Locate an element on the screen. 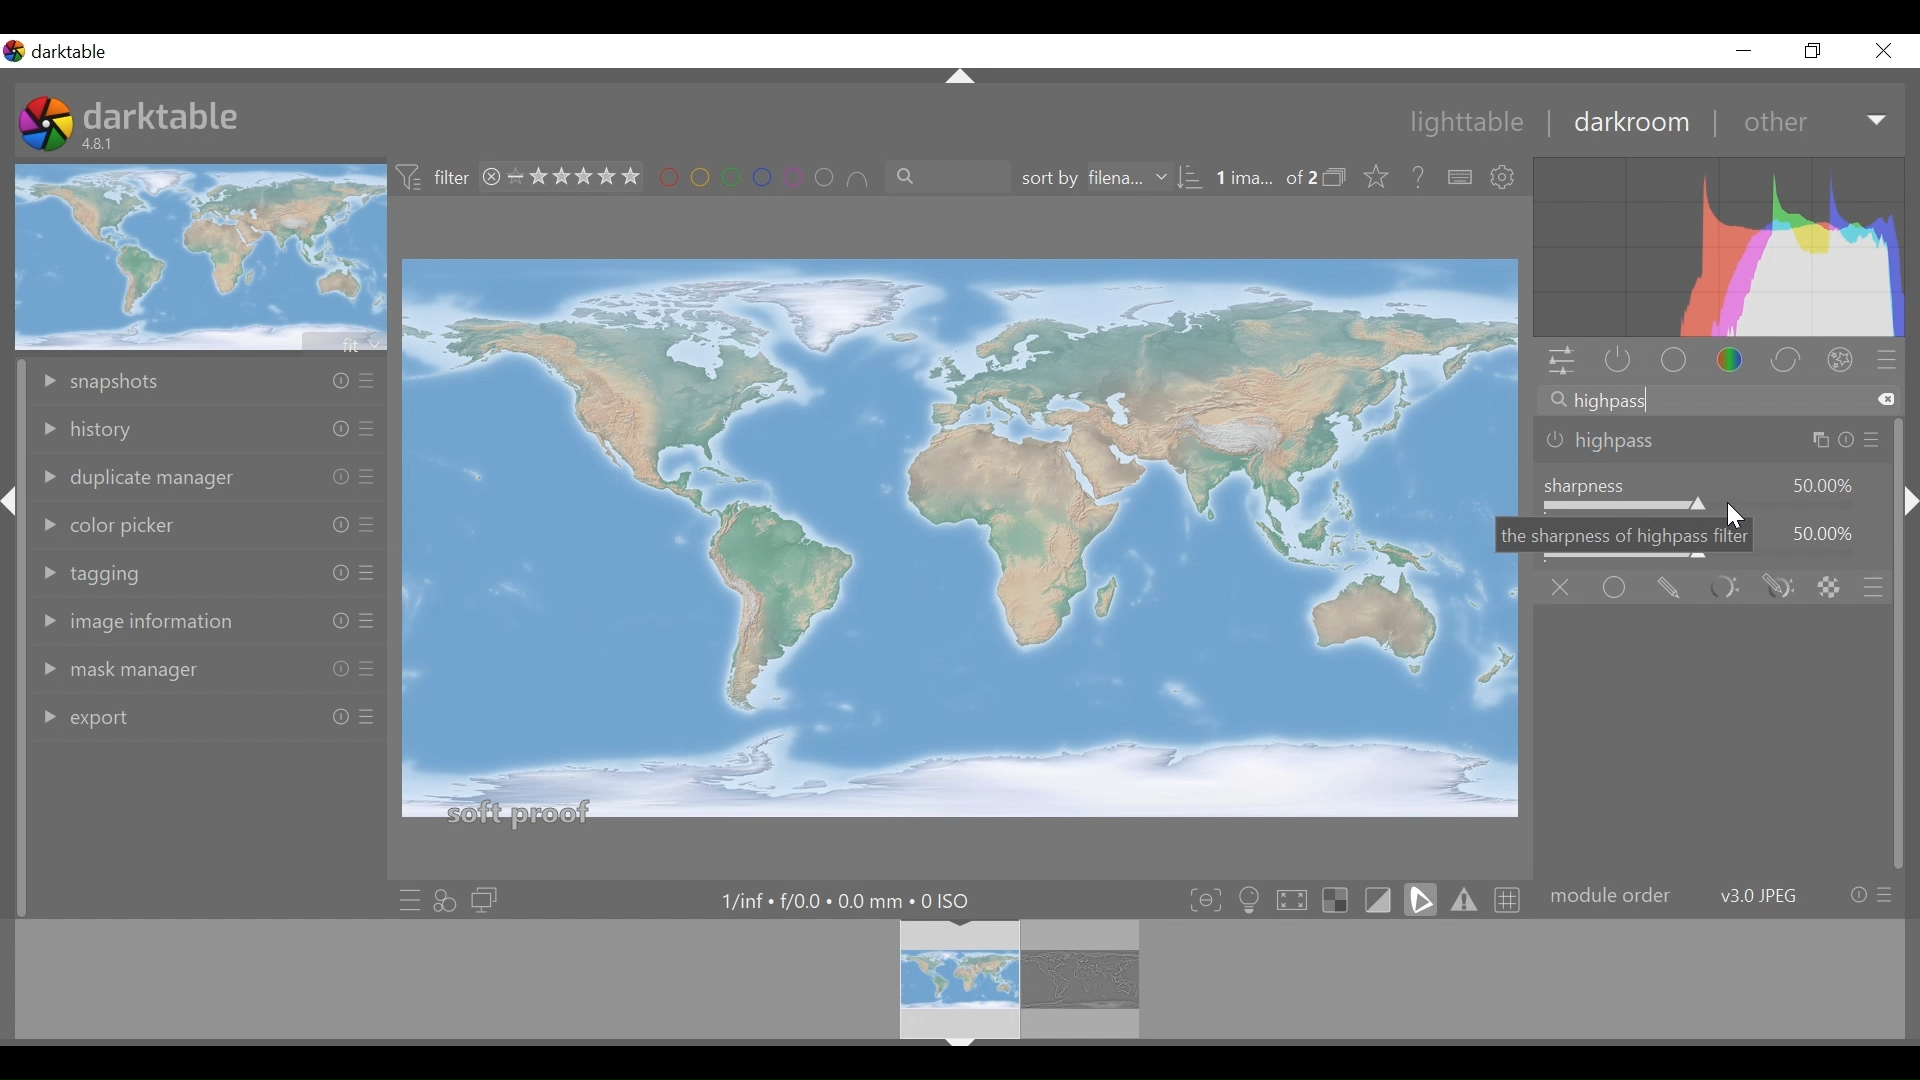 This screenshot has width=1920, height=1080. toggle ISO 12646 is located at coordinates (1250, 897).